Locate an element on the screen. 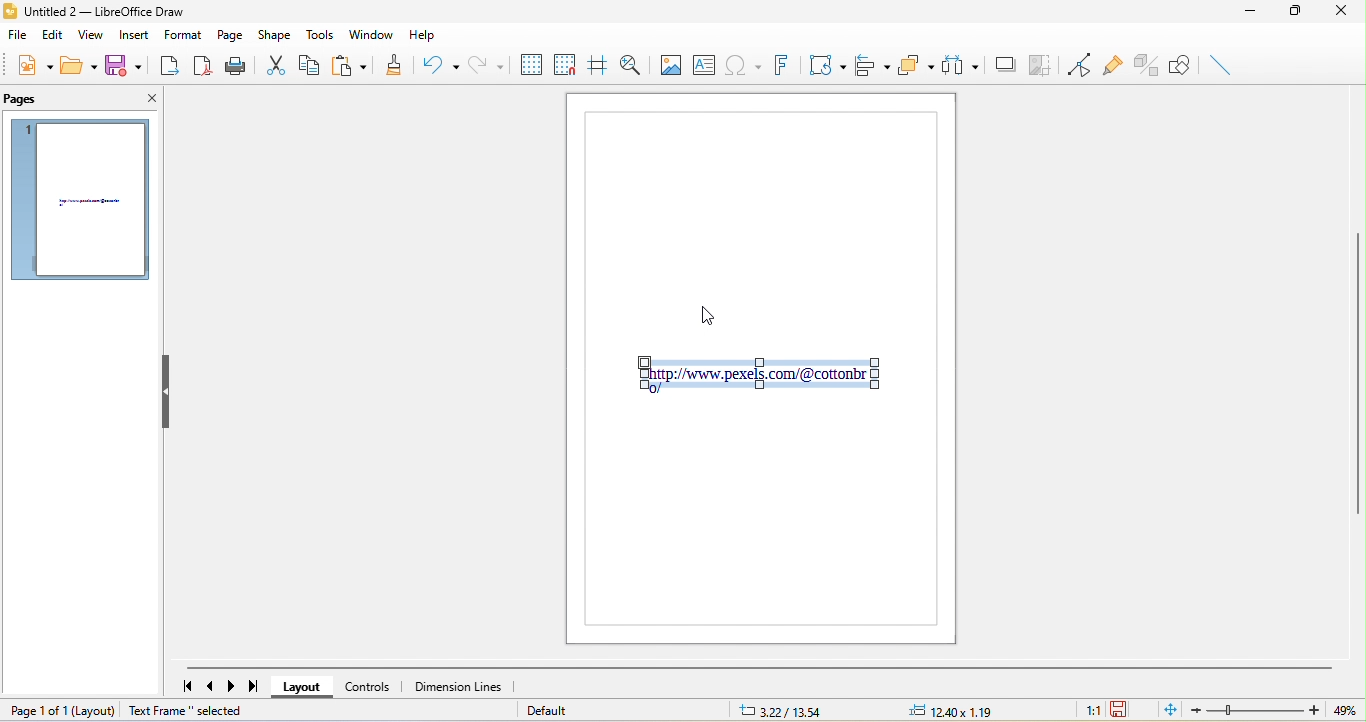  zoom is located at coordinates (1258, 710).